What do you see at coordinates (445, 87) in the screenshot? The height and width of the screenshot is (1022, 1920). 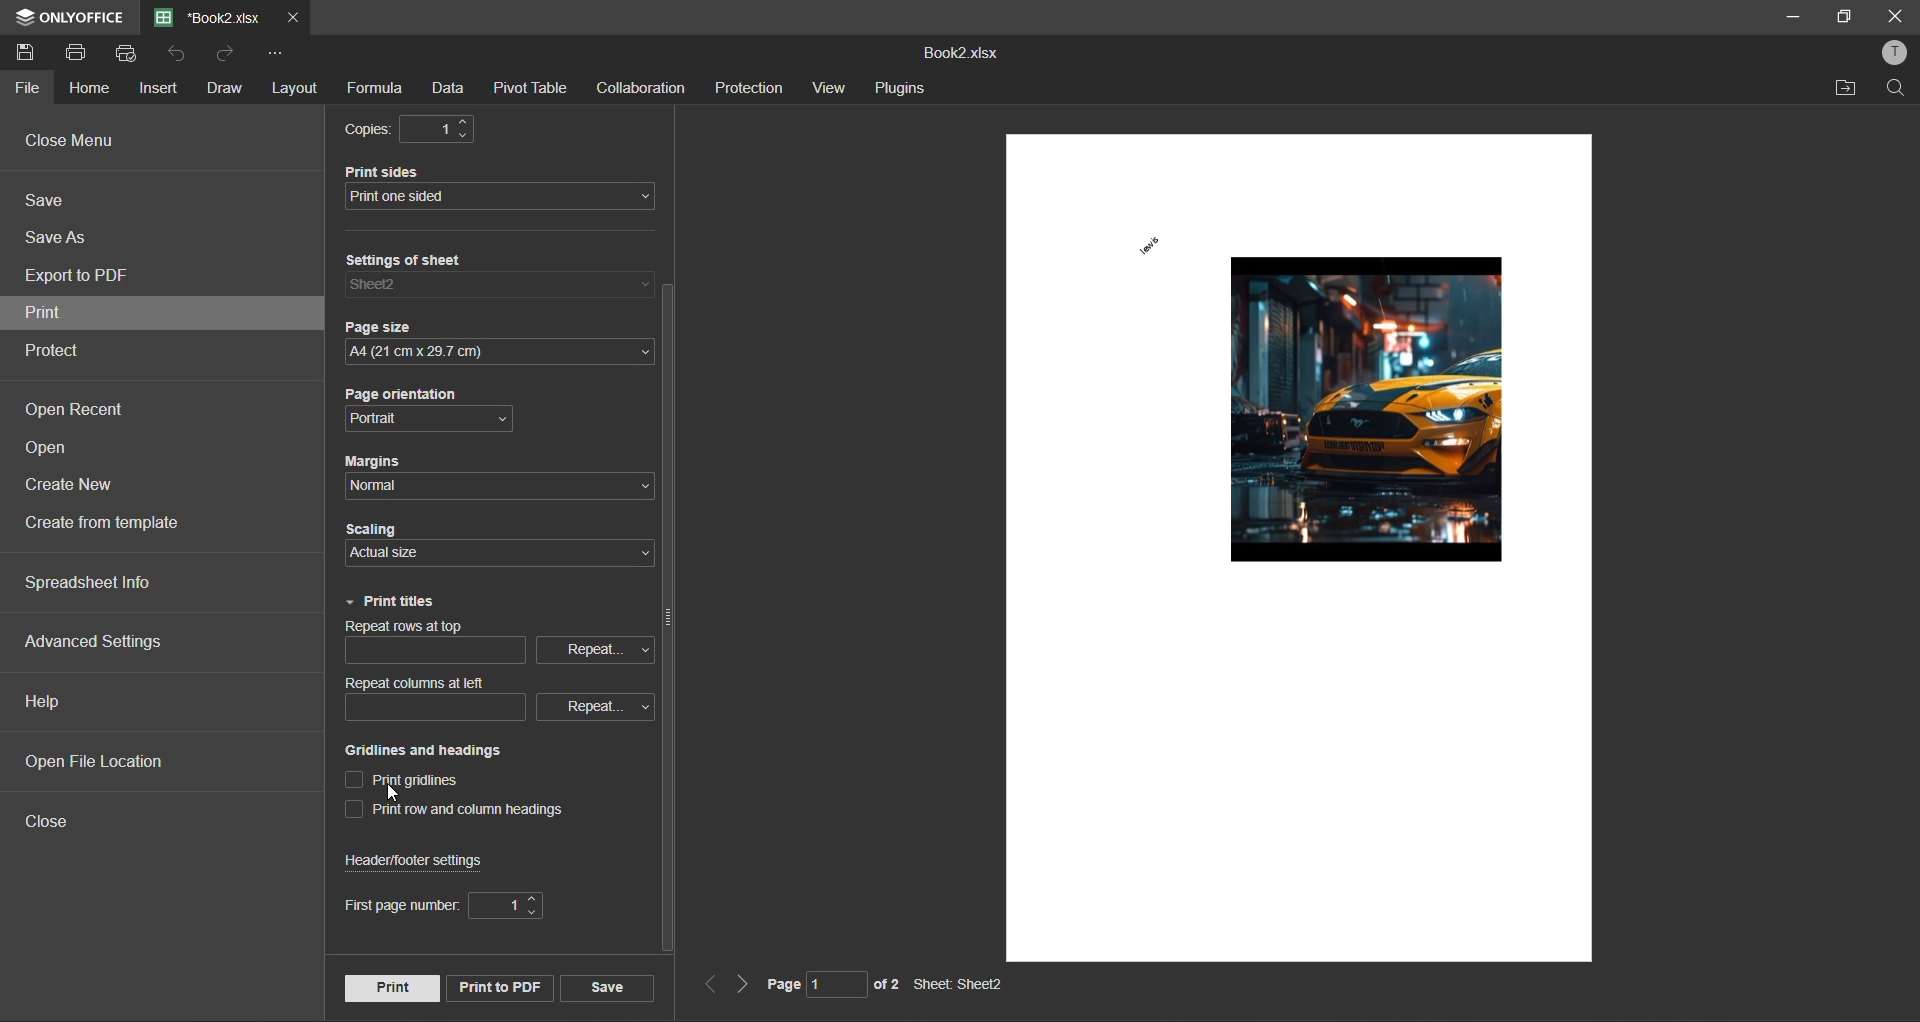 I see `data` at bounding box center [445, 87].